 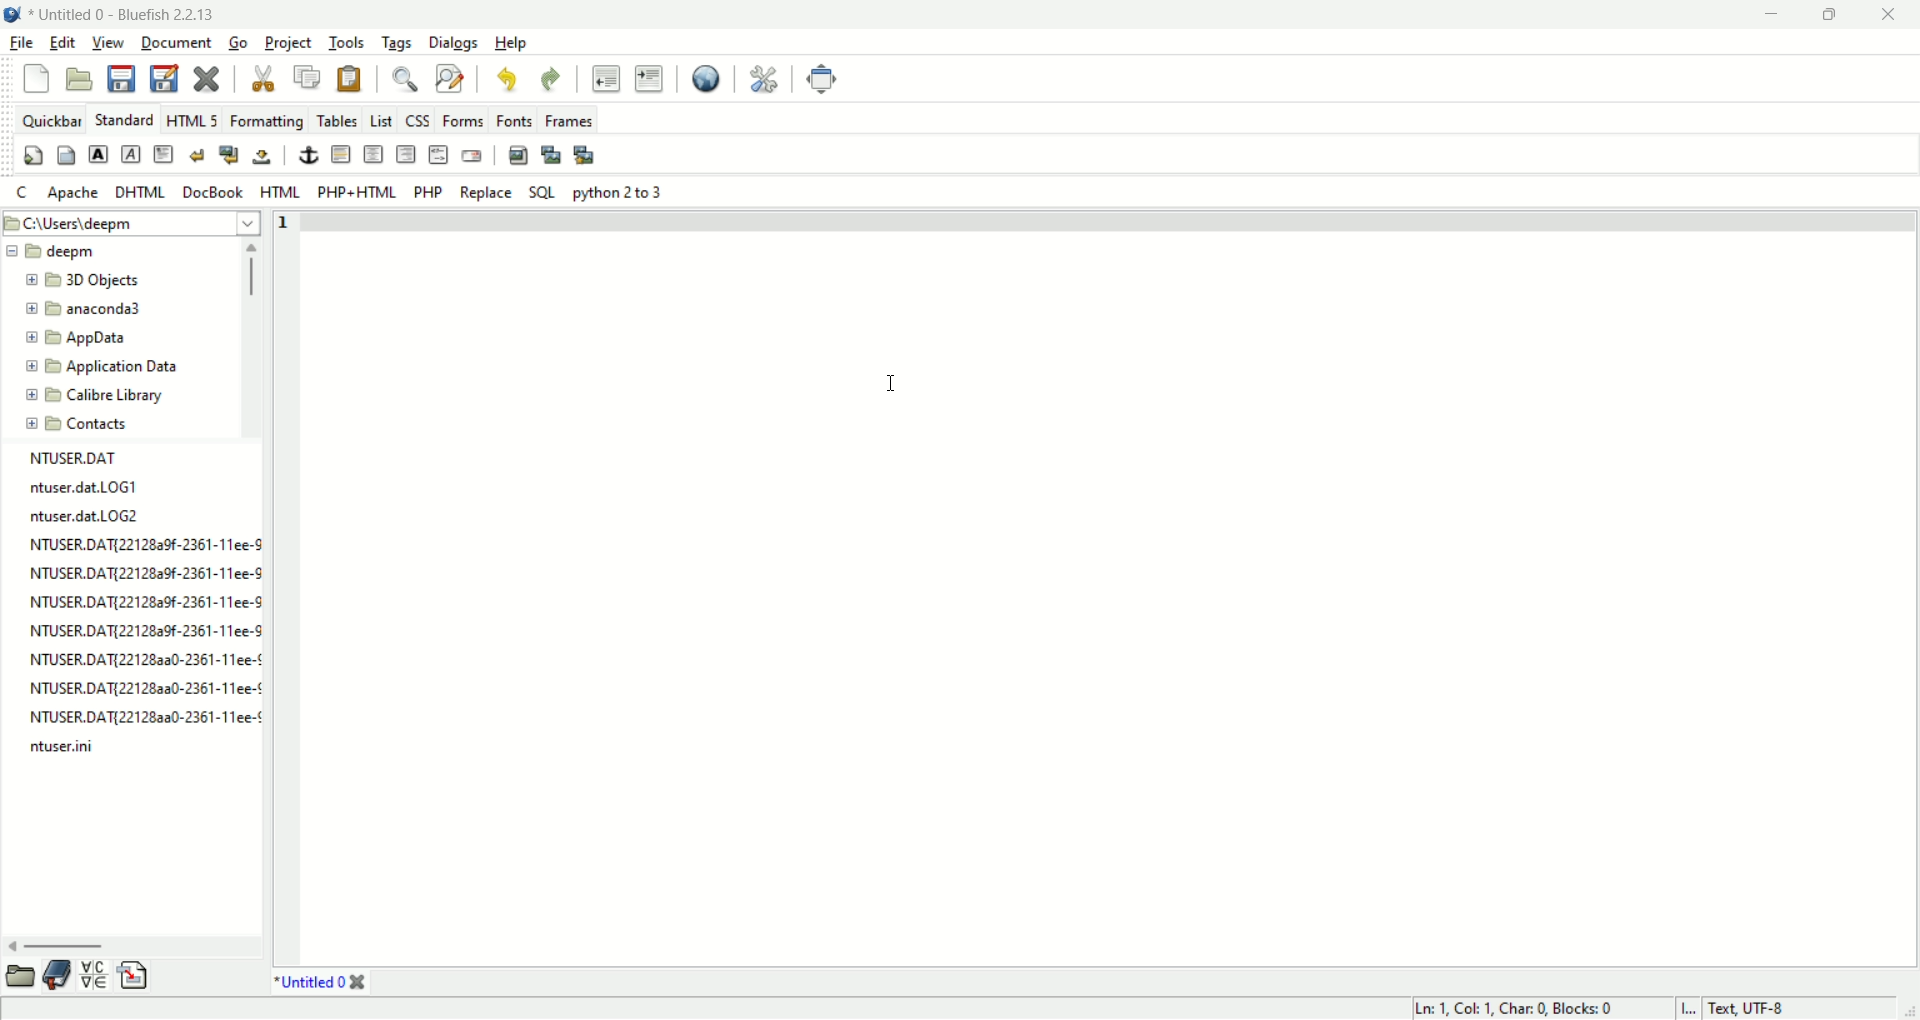 I want to click on undo, so click(x=503, y=78).